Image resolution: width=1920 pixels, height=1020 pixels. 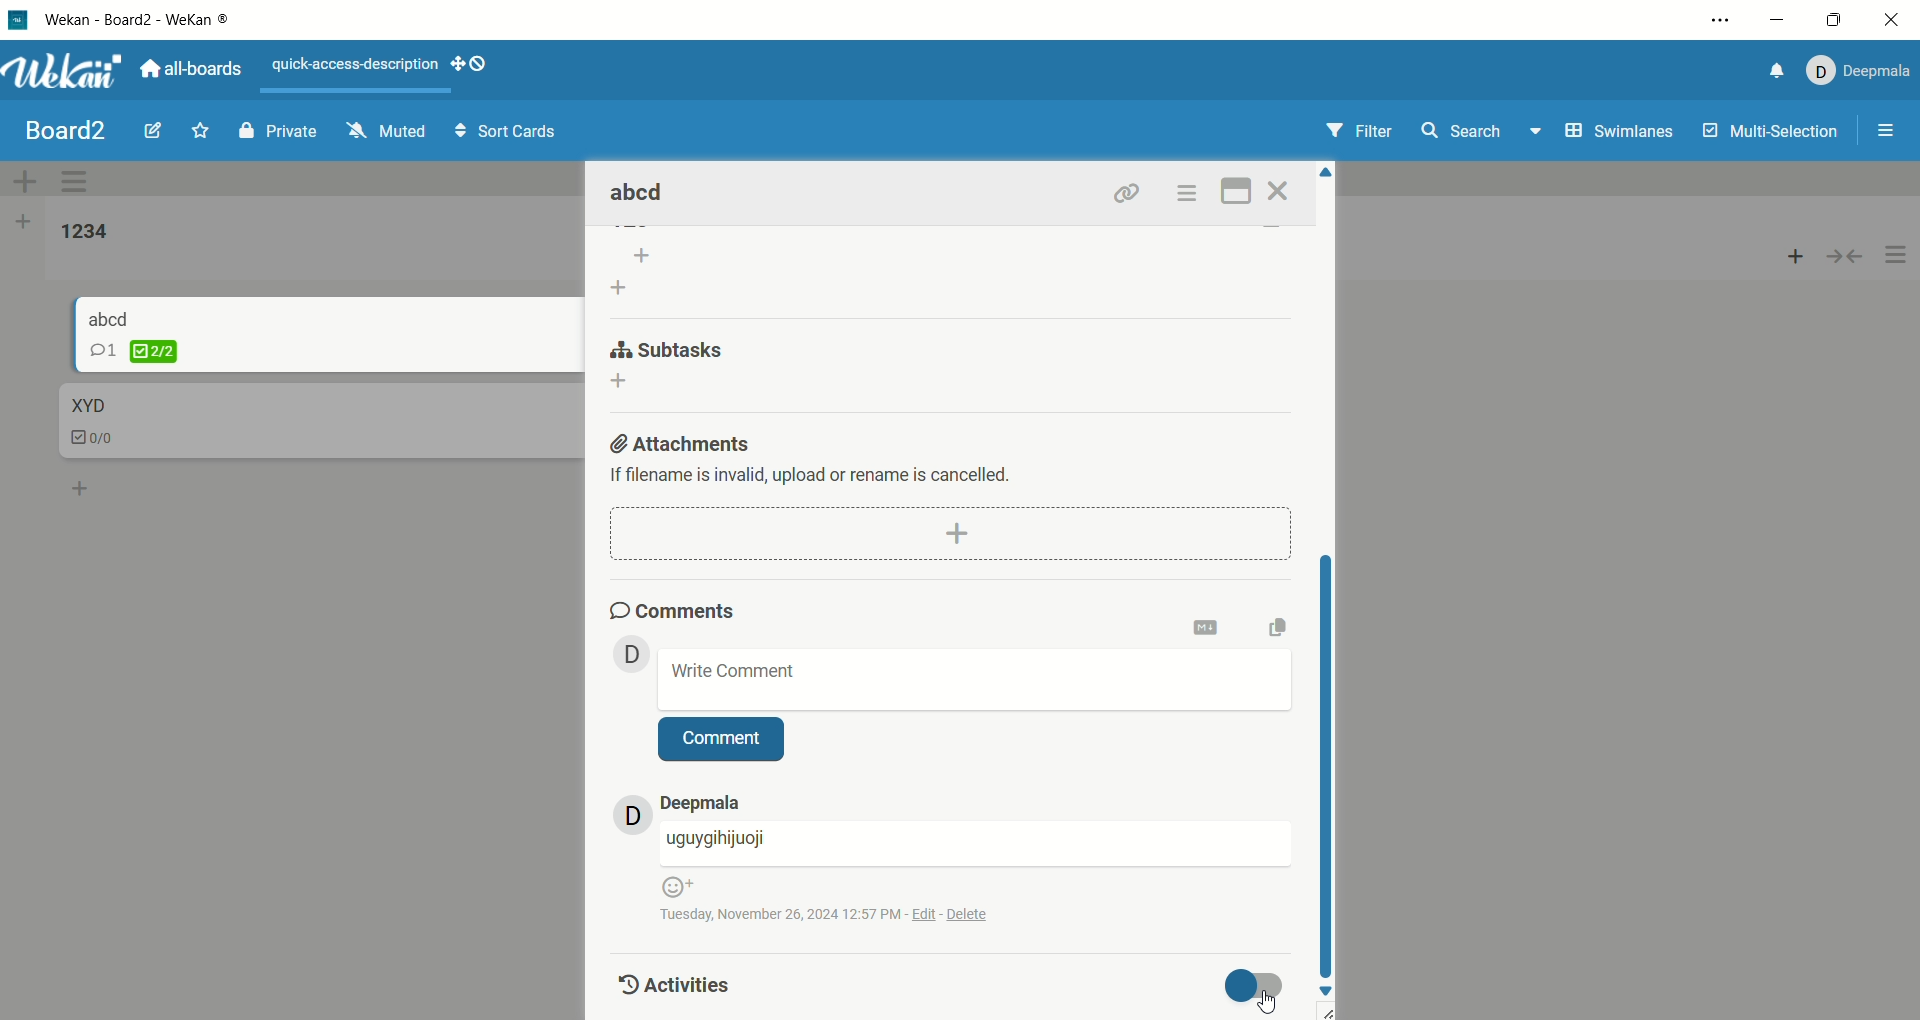 I want to click on maximize, so click(x=1238, y=189).